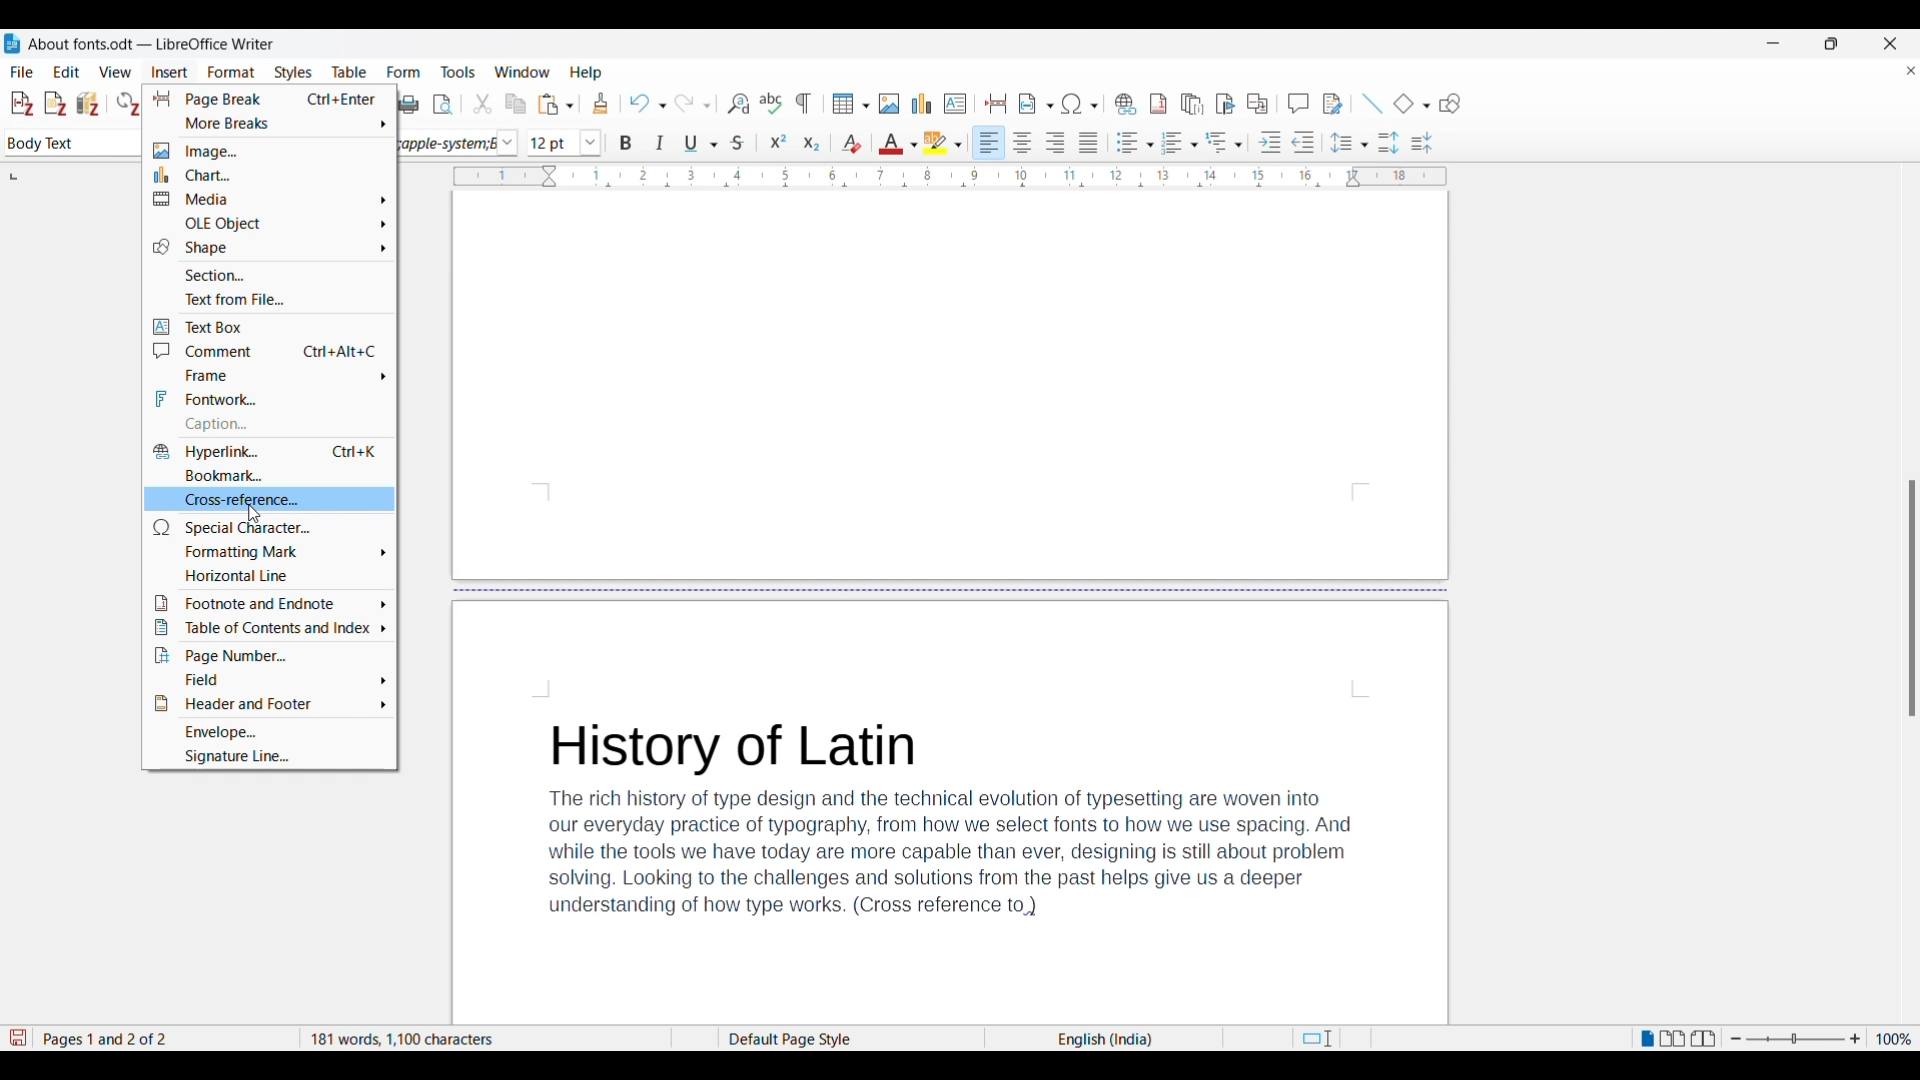 The width and height of the screenshot is (1920, 1080). Describe the element at coordinates (1135, 142) in the screenshot. I see `Toggle unordered list` at that location.